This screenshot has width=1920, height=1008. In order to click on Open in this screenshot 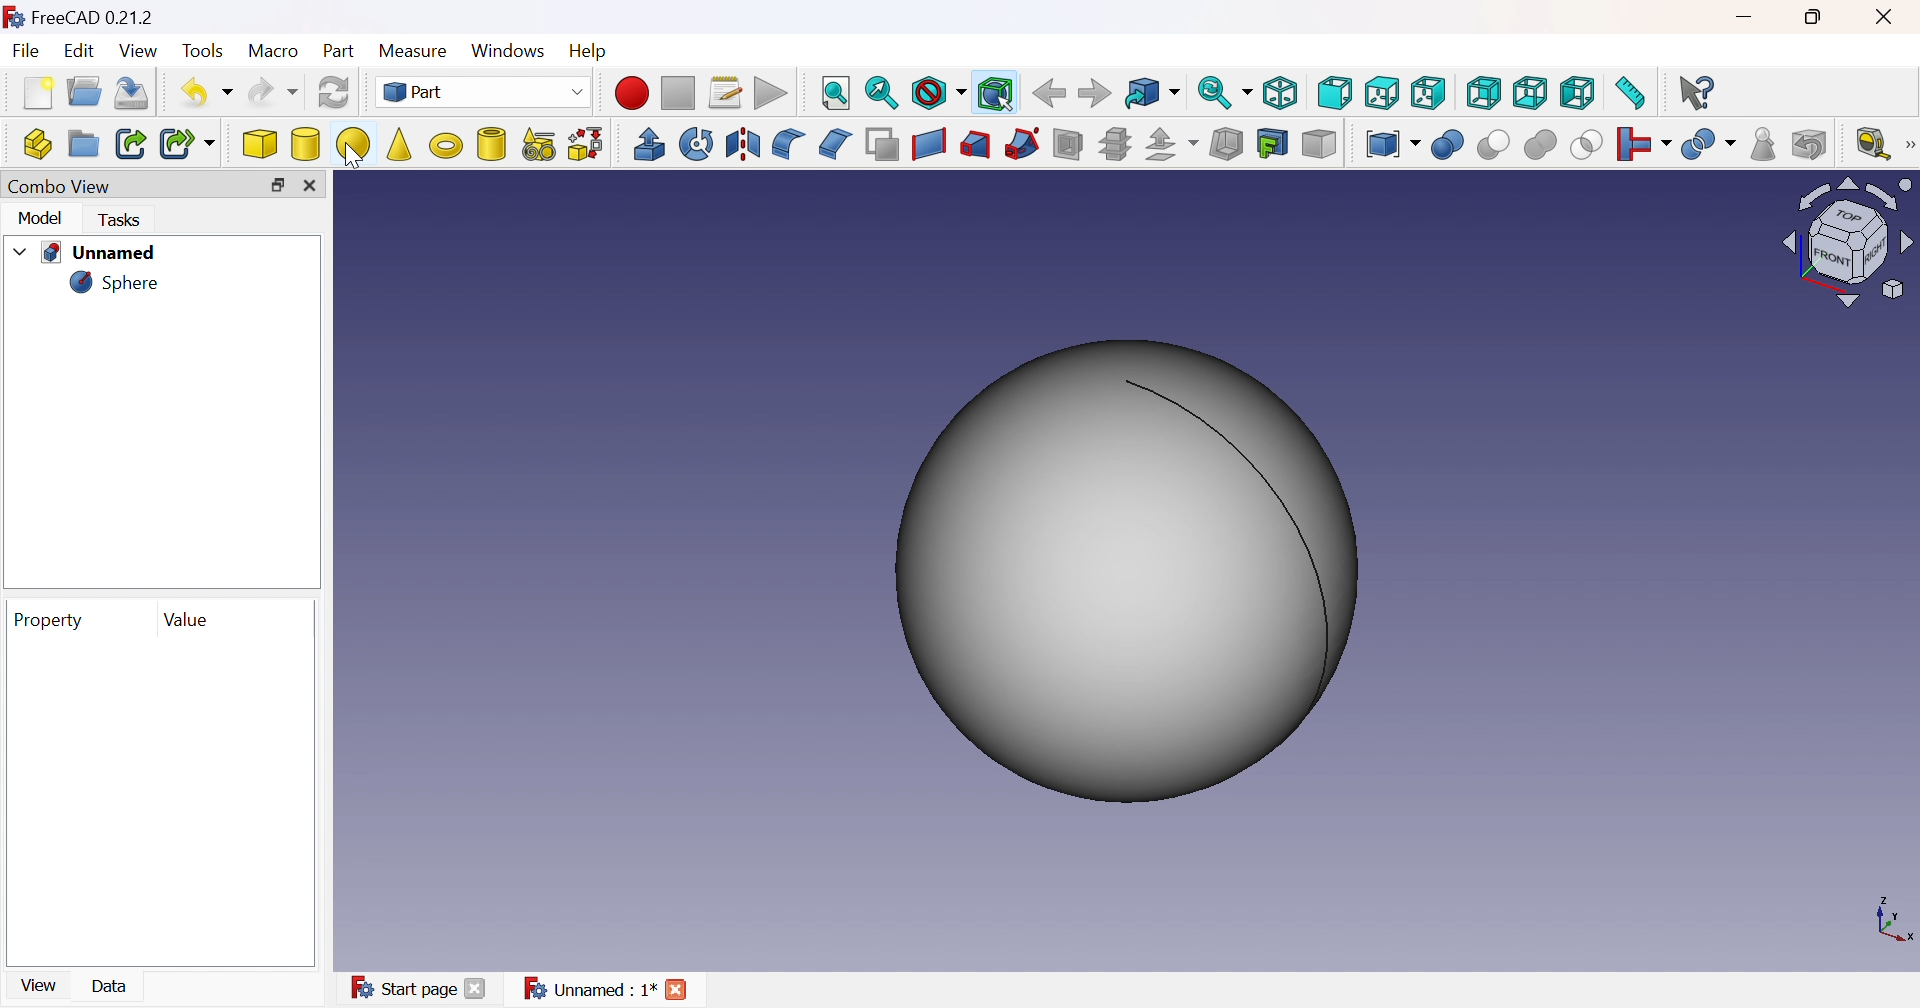, I will do `click(84, 89)`.